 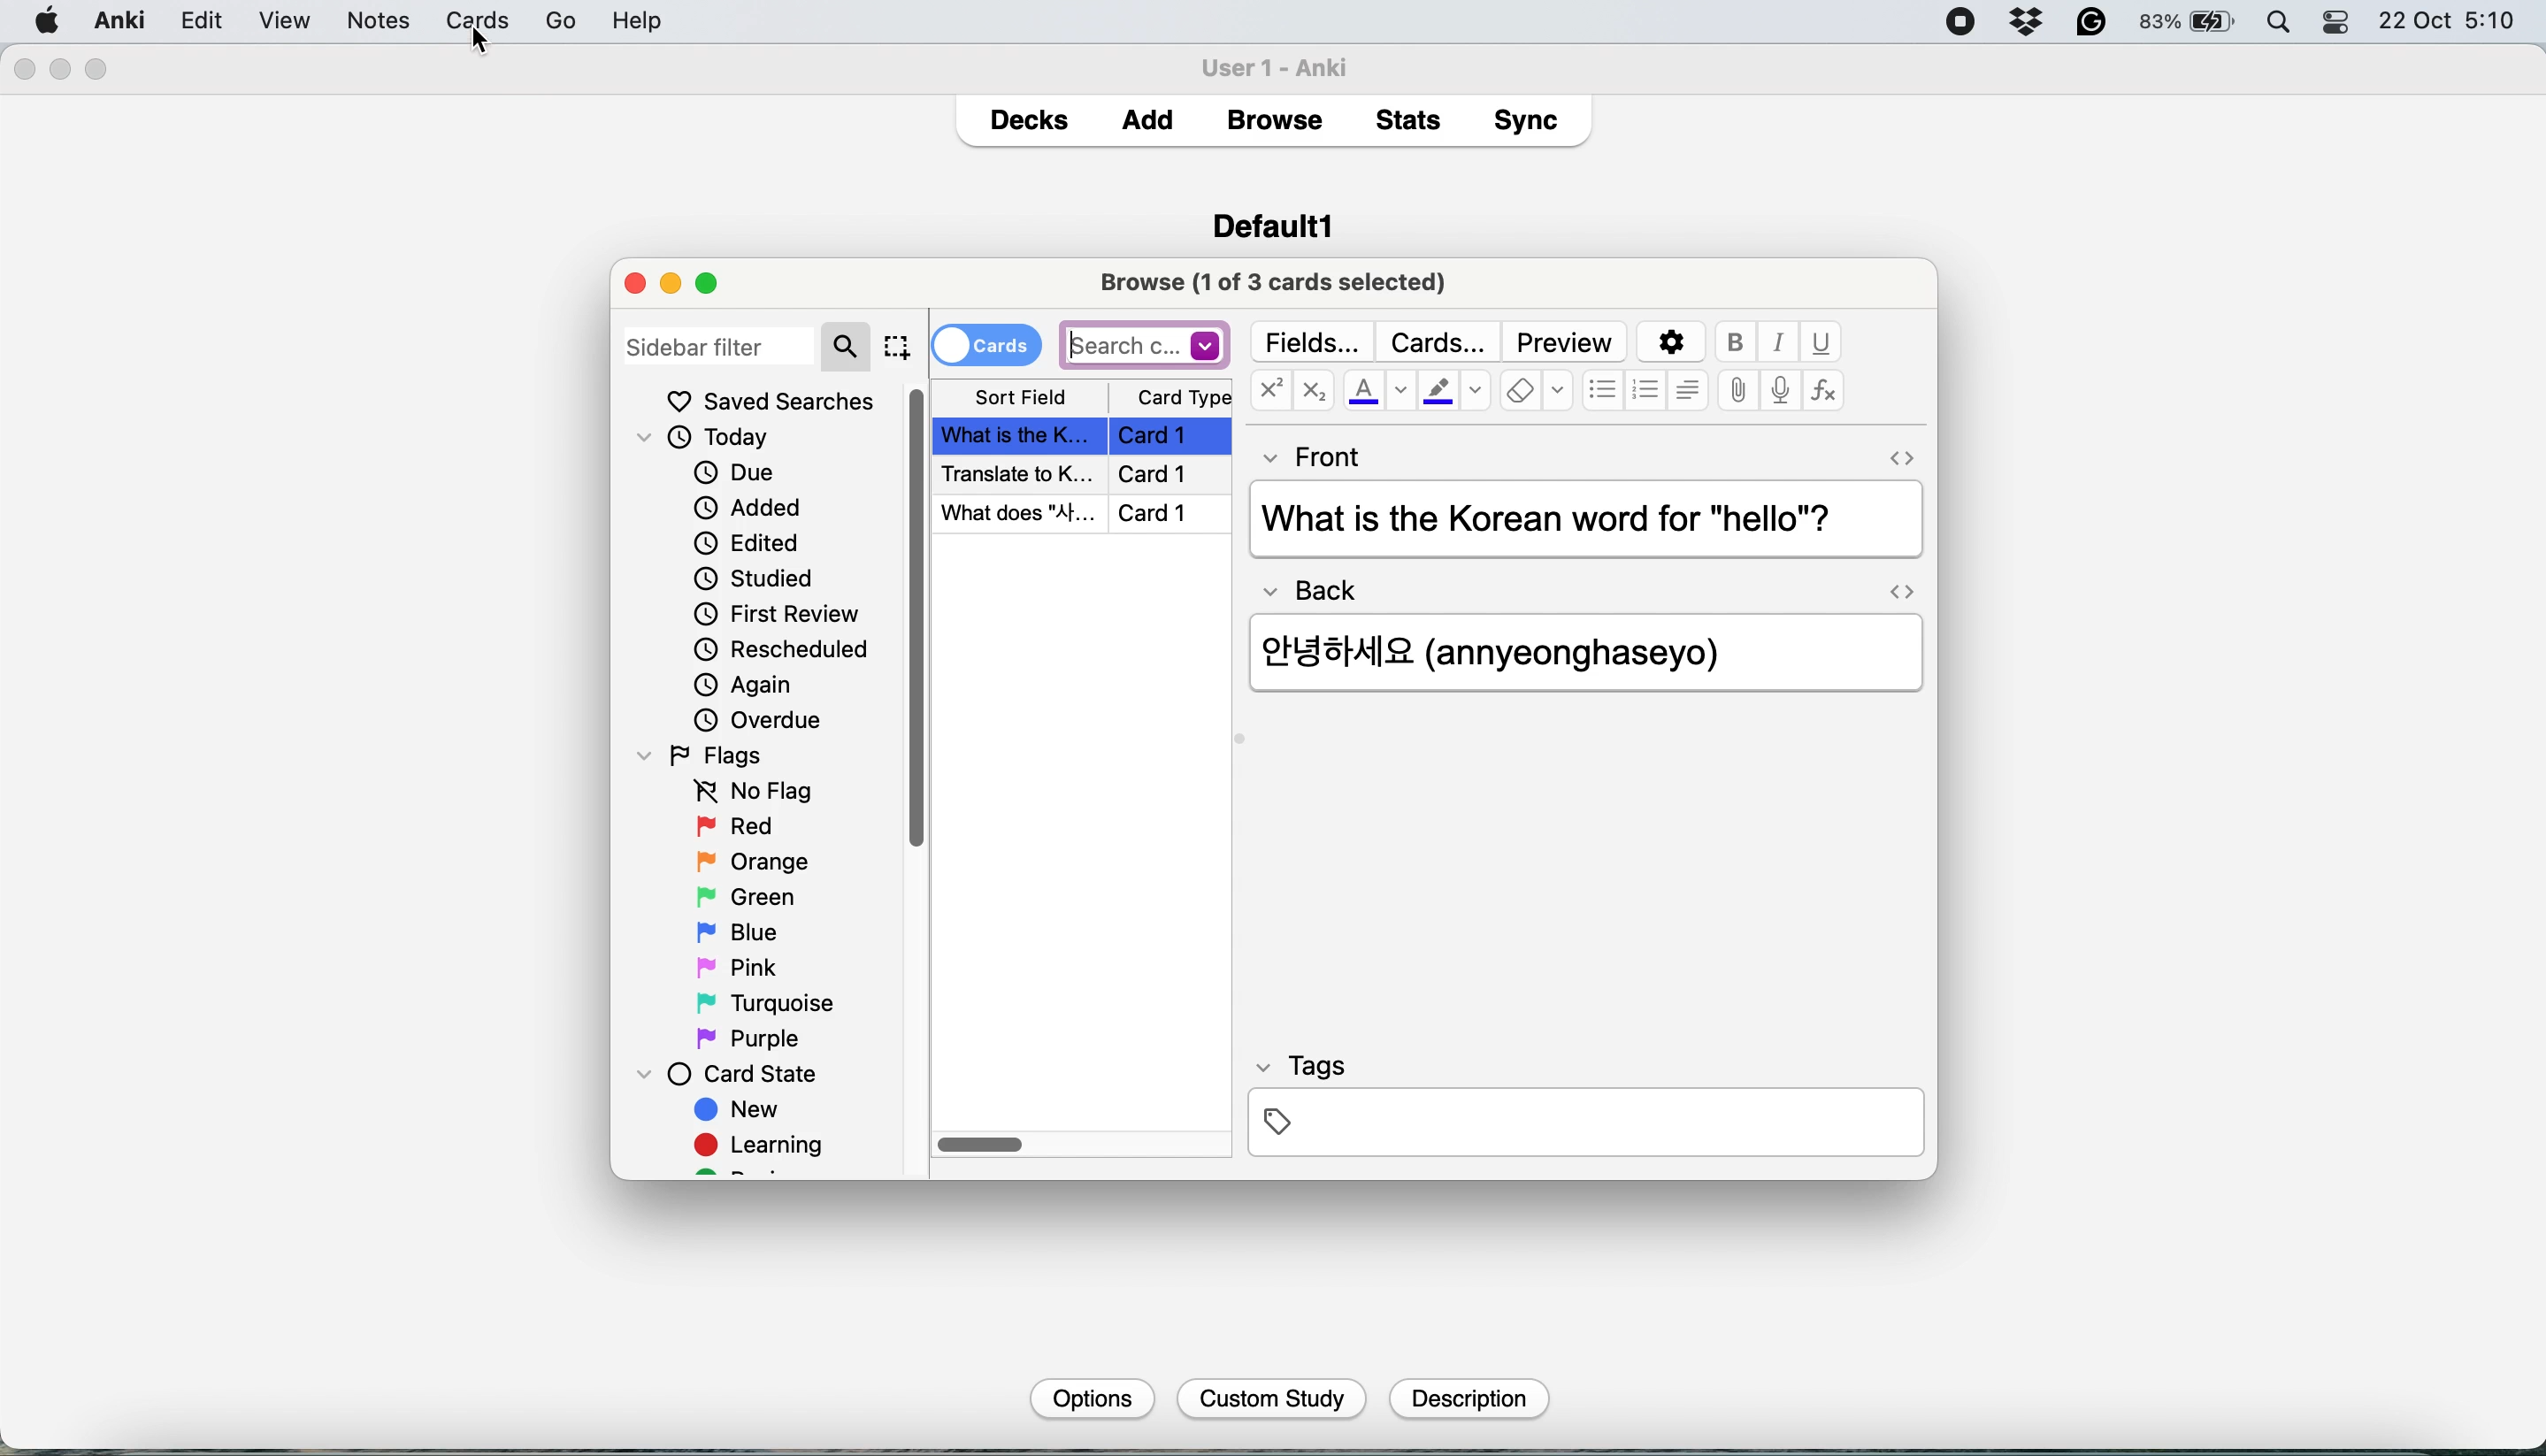 I want to click on Front, so click(x=1314, y=453).